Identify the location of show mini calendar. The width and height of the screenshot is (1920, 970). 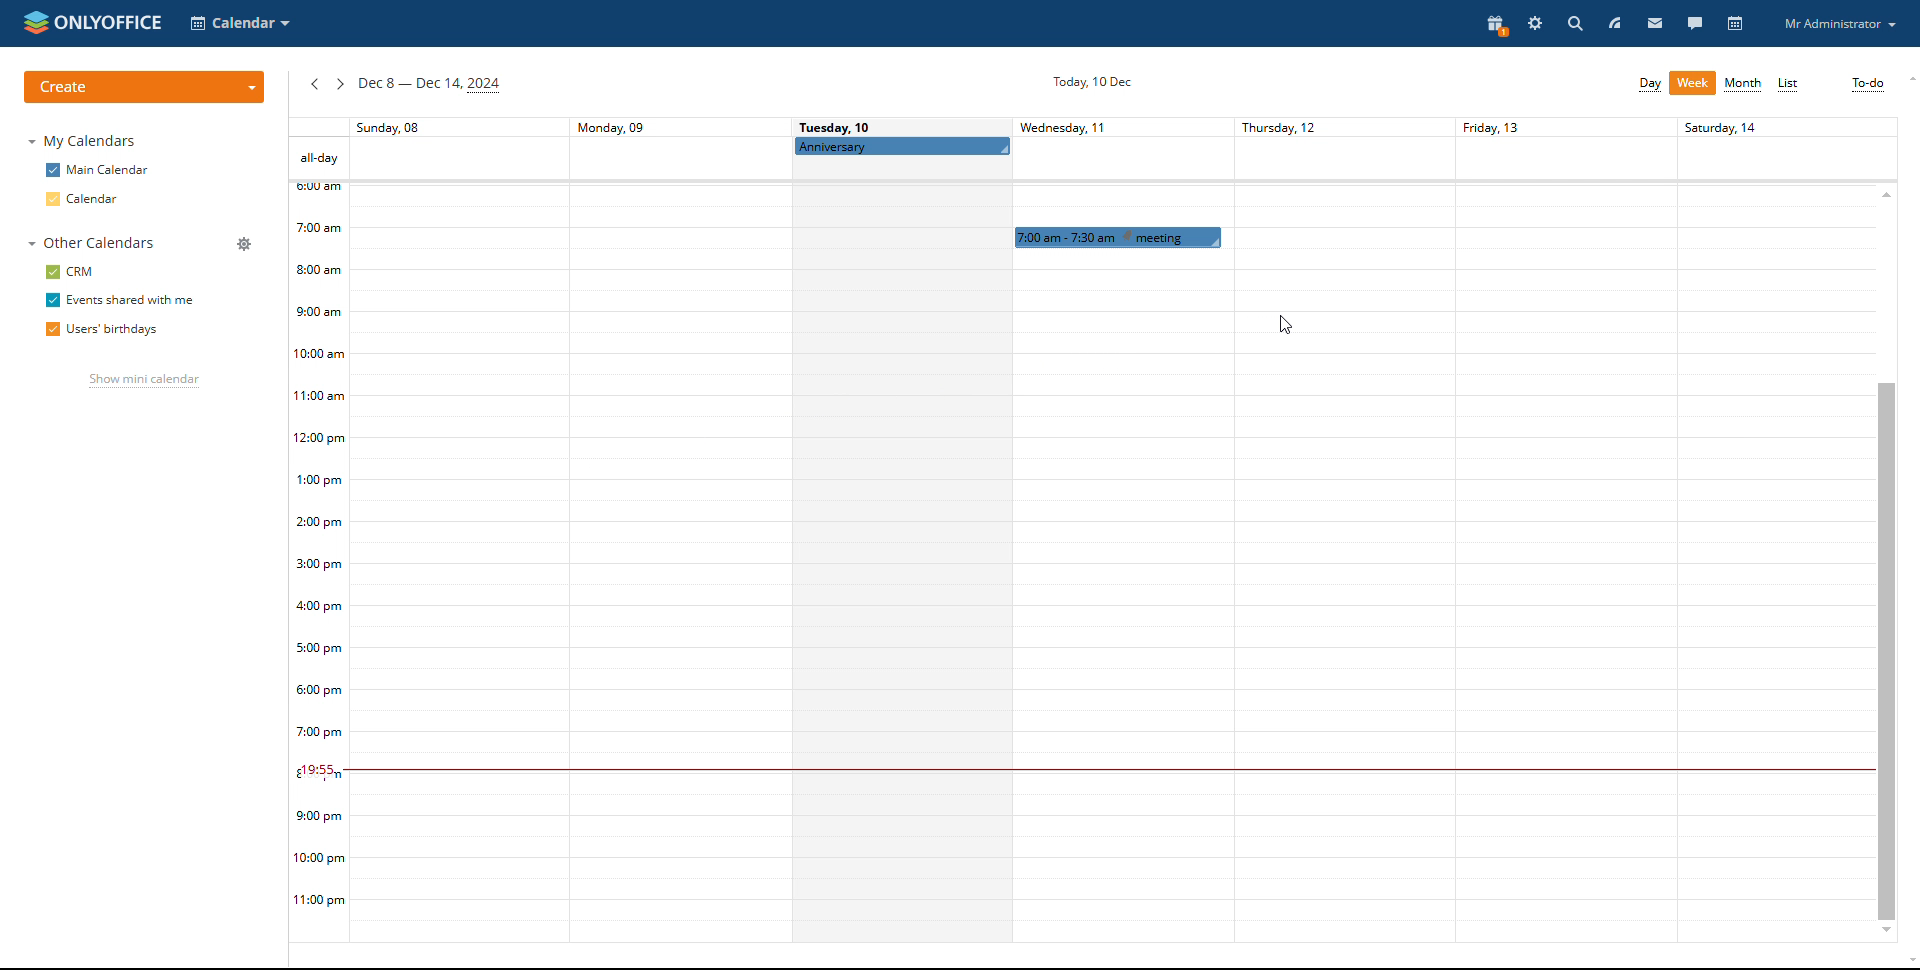
(140, 383).